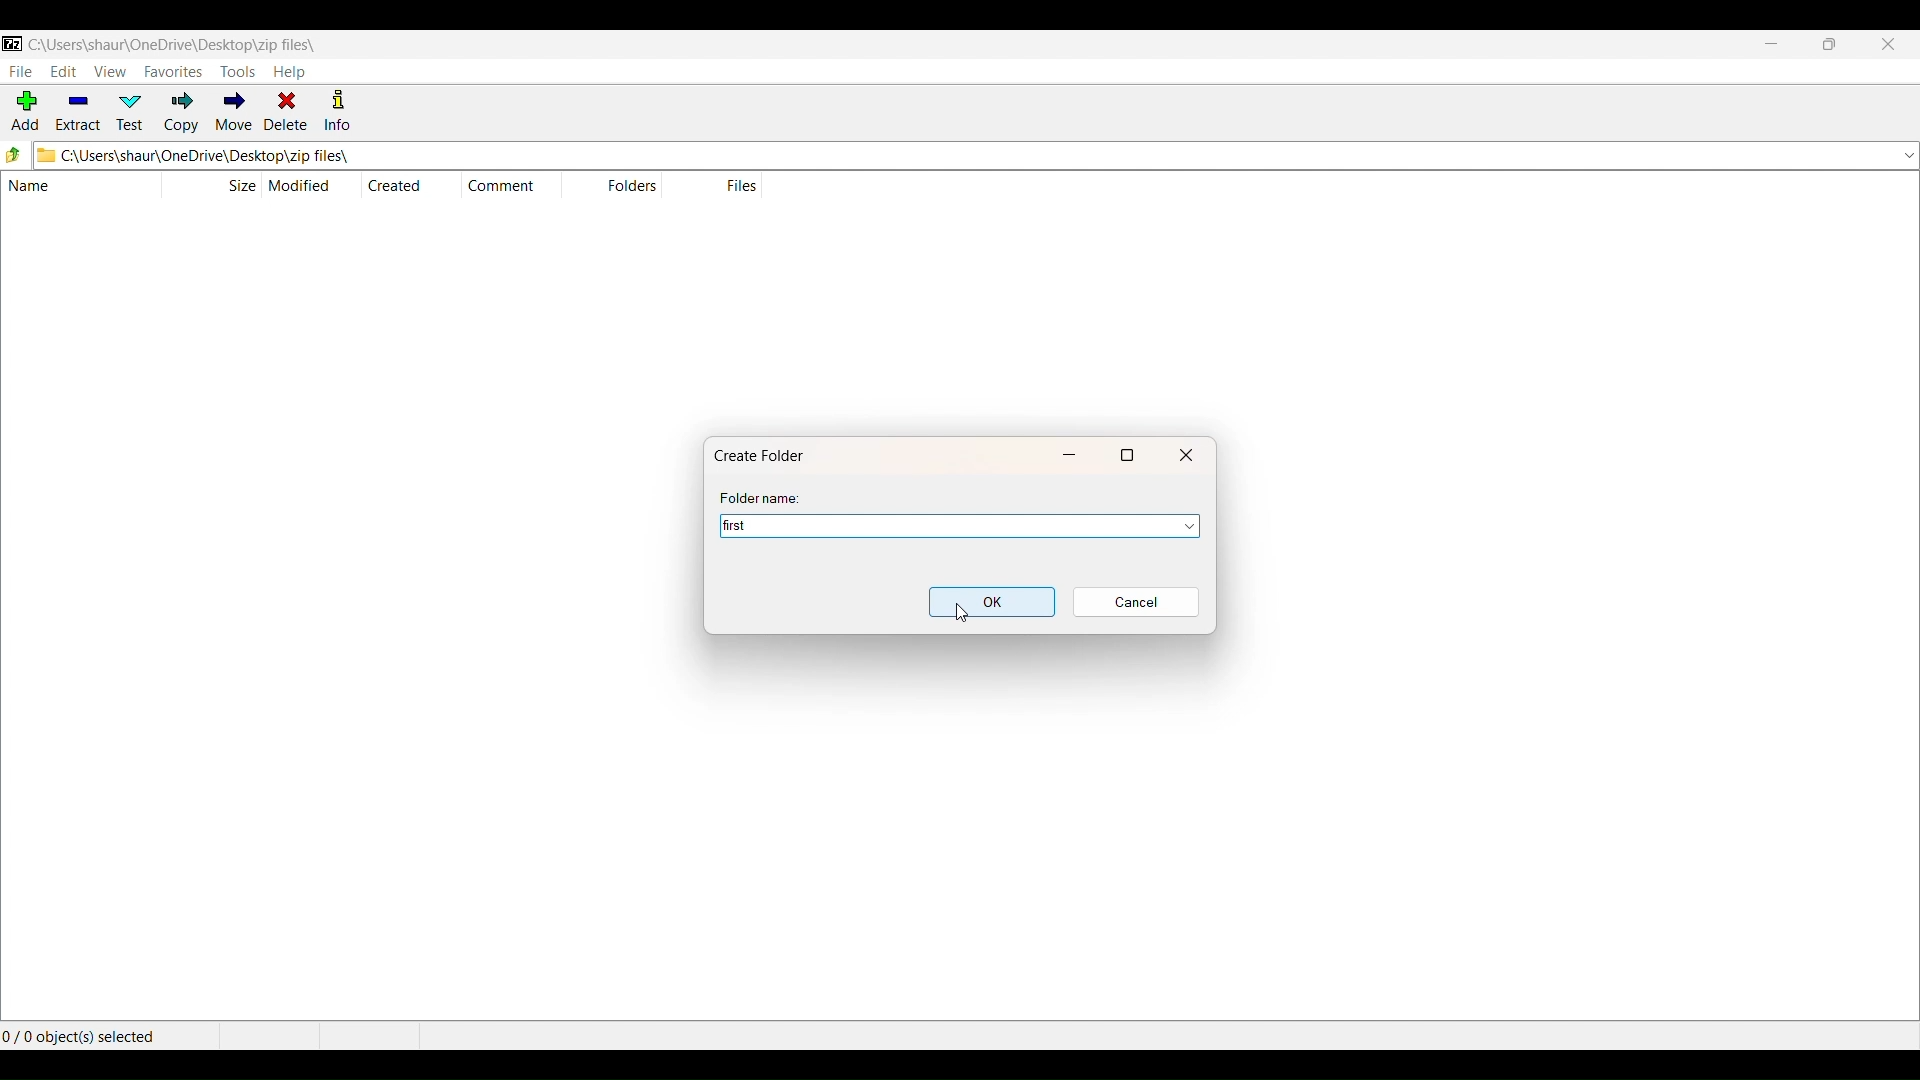 This screenshot has height=1080, width=1920. What do you see at coordinates (19, 71) in the screenshot?
I see `FILE` at bounding box center [19, 71].